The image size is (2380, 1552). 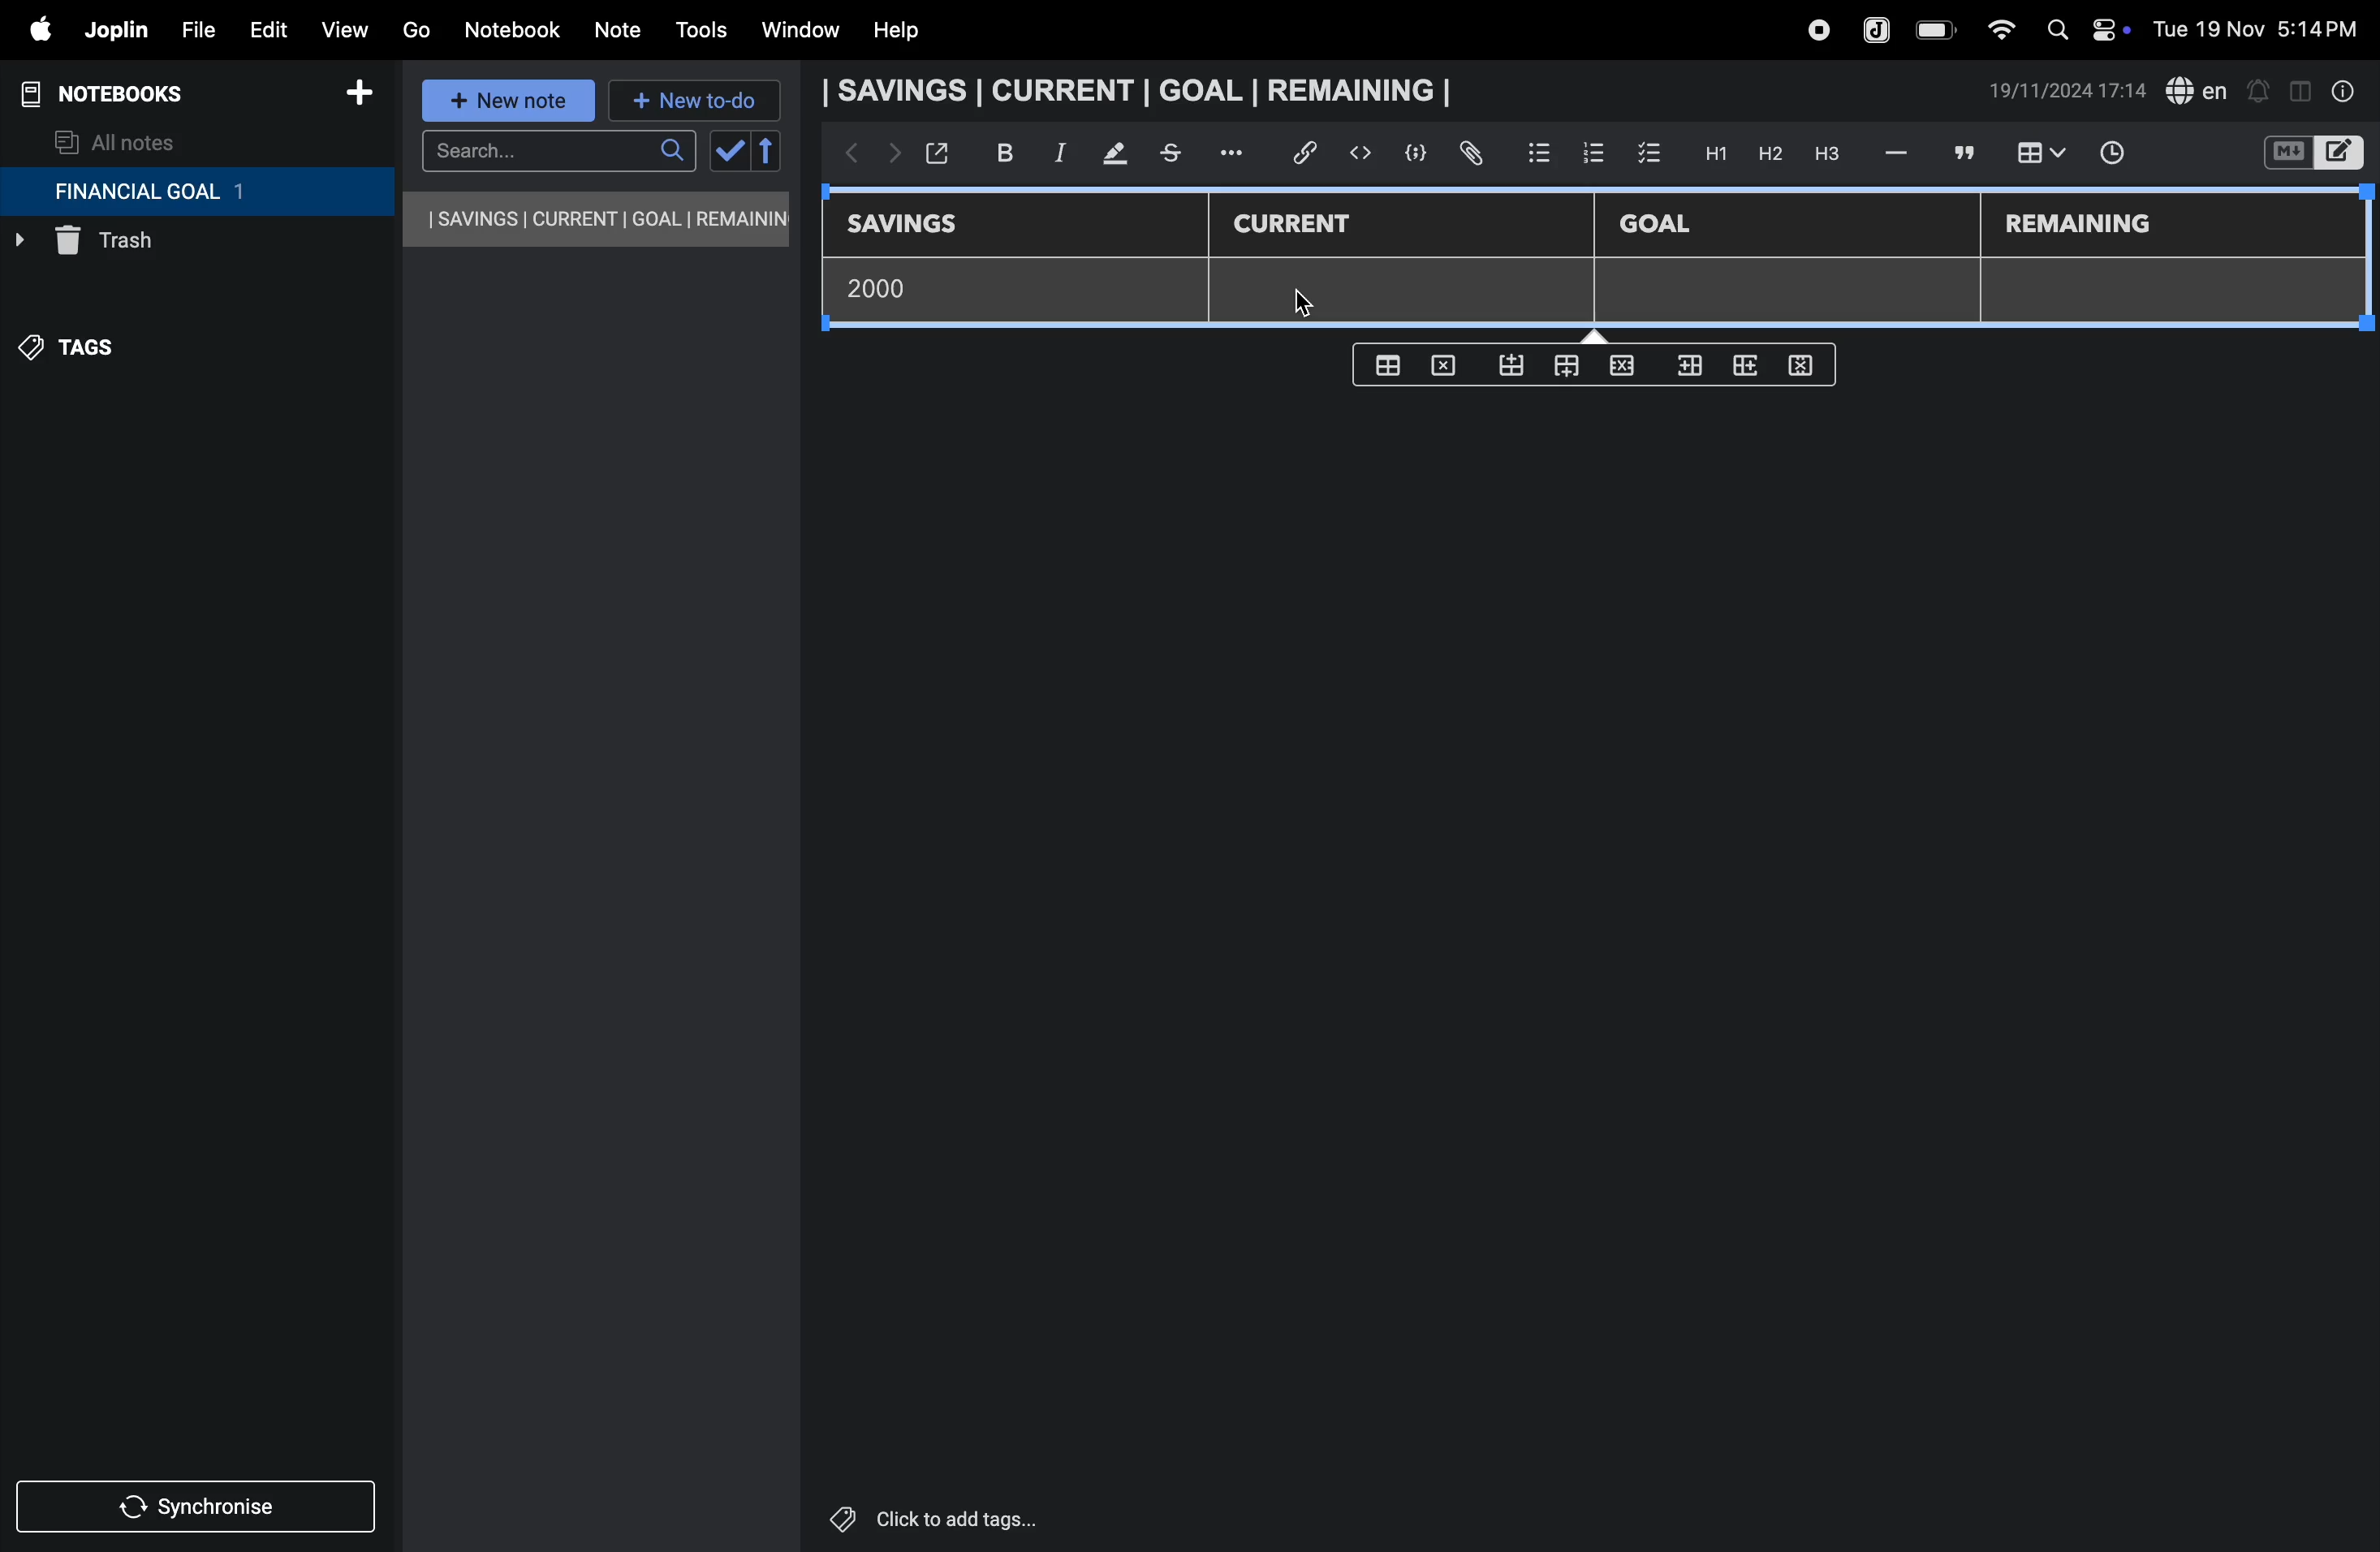 What do you see at coordinates (935, 153) in the screenshot?
I see `open window` at bounding box center [935, 153].